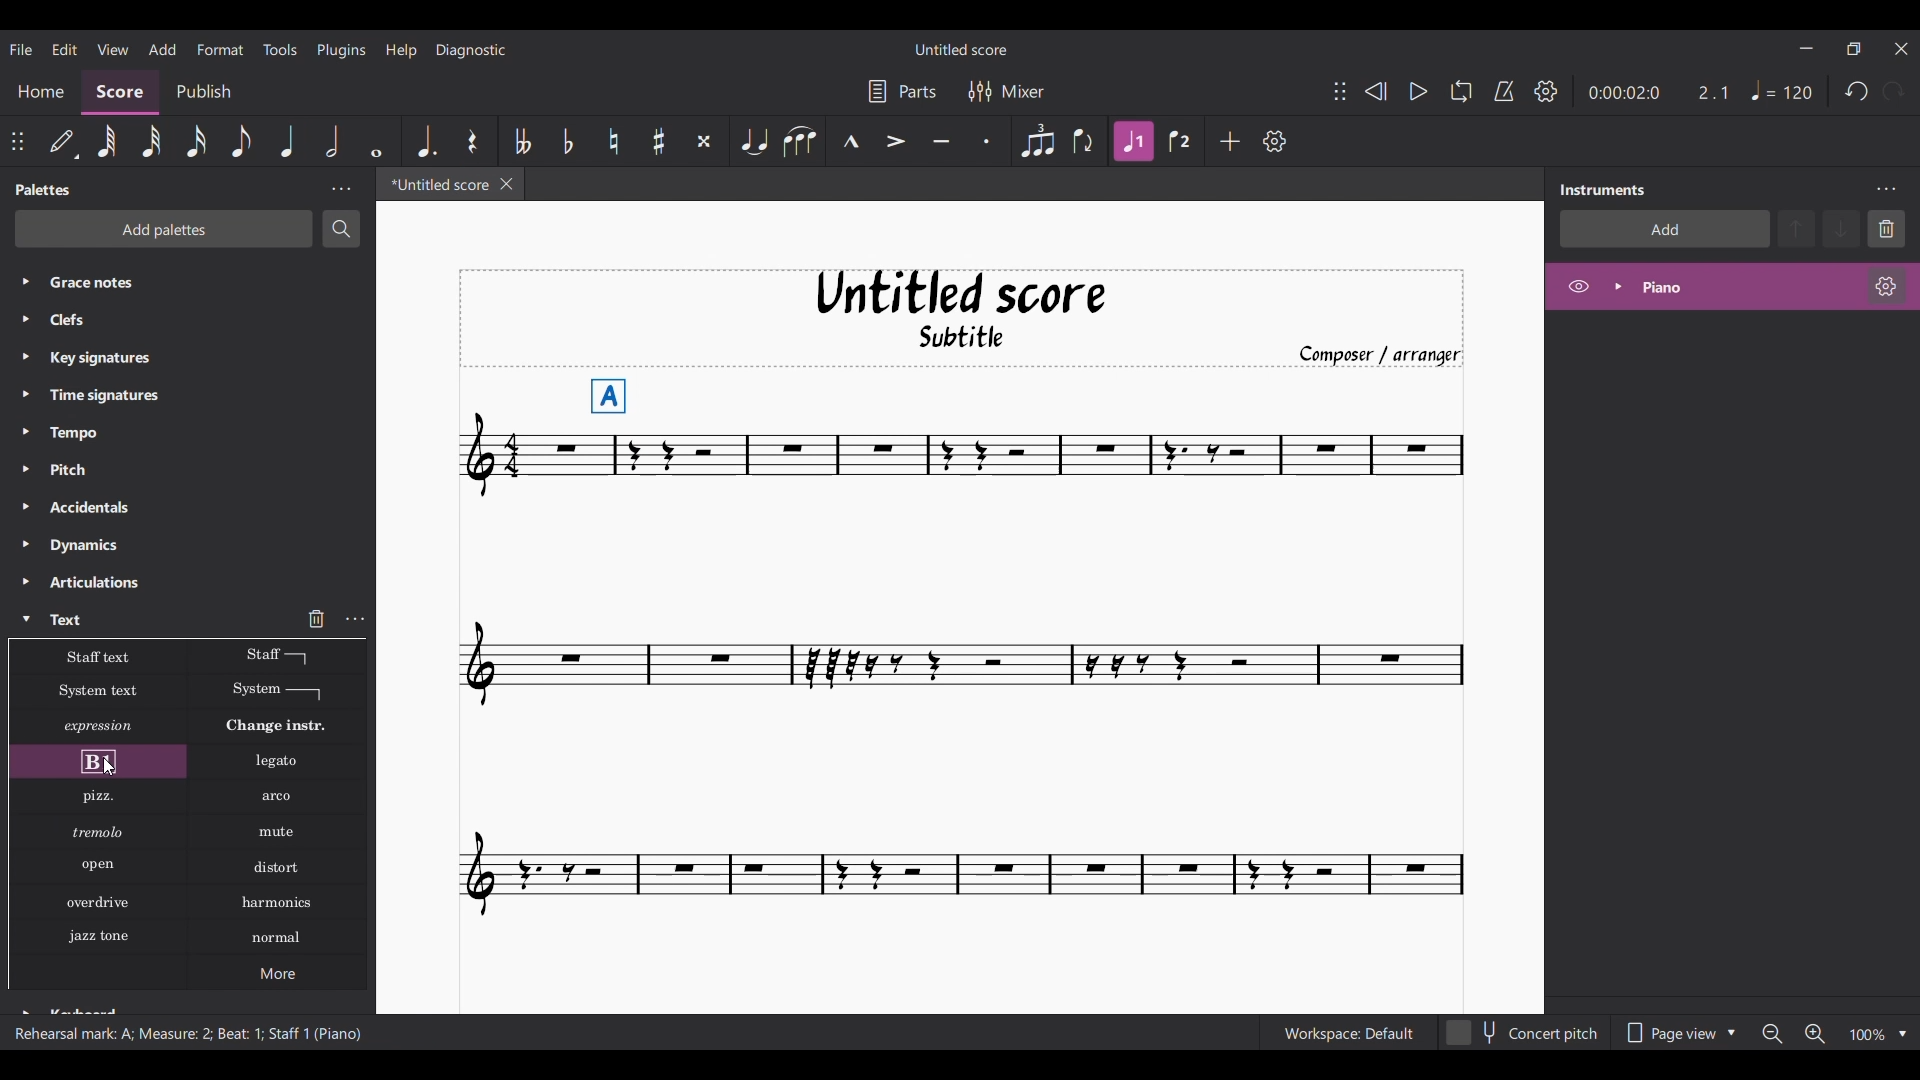 This screenshot has height=1080, width=1920. I want to click on Voice 2, so click(1179, 141).